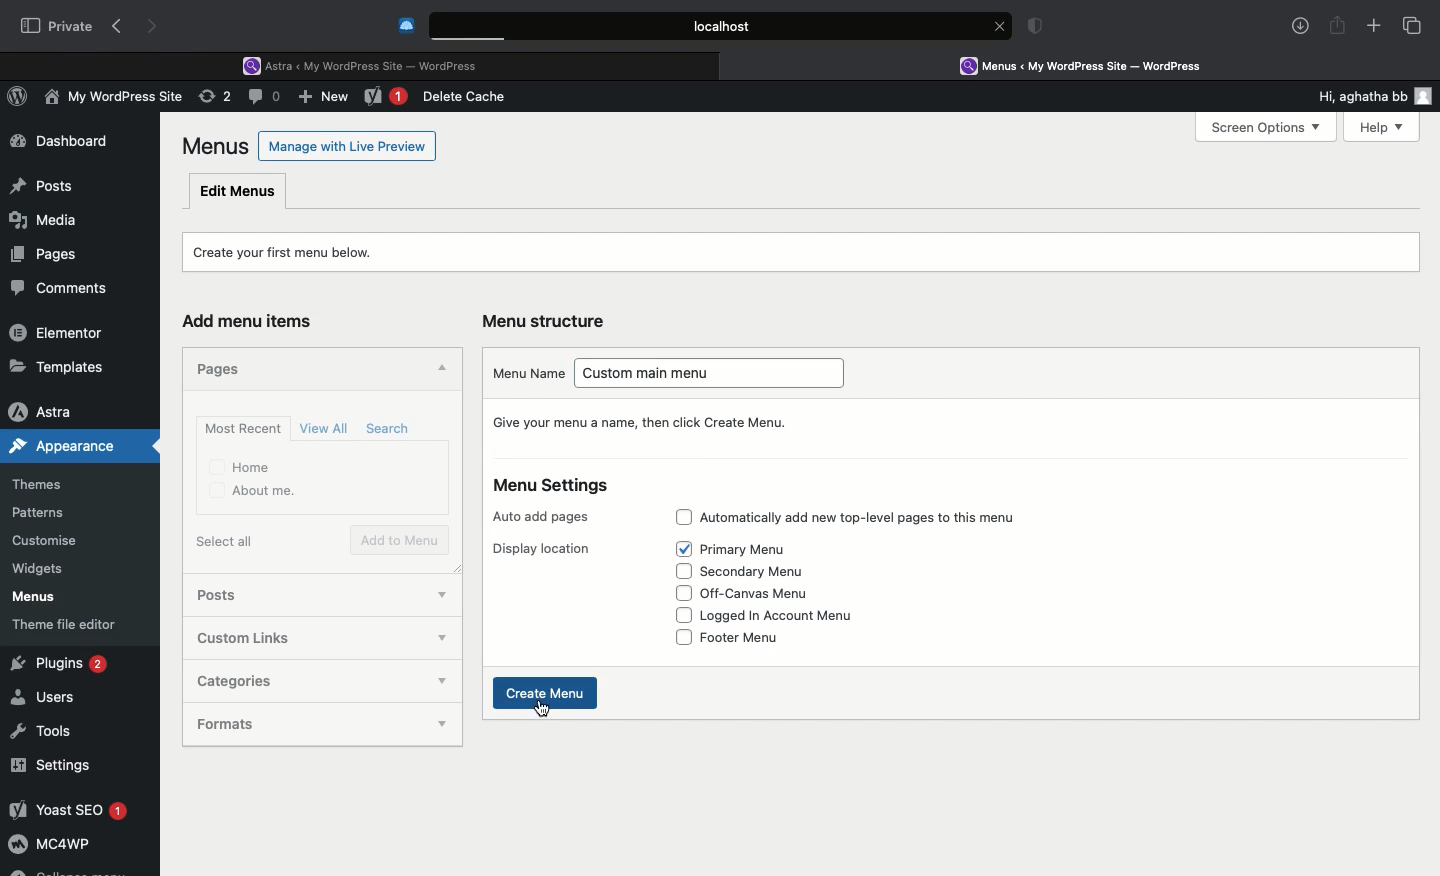 This screenshot has width=1440, height=876. I want to click on Yoast SEO 1, so click(67, 809).